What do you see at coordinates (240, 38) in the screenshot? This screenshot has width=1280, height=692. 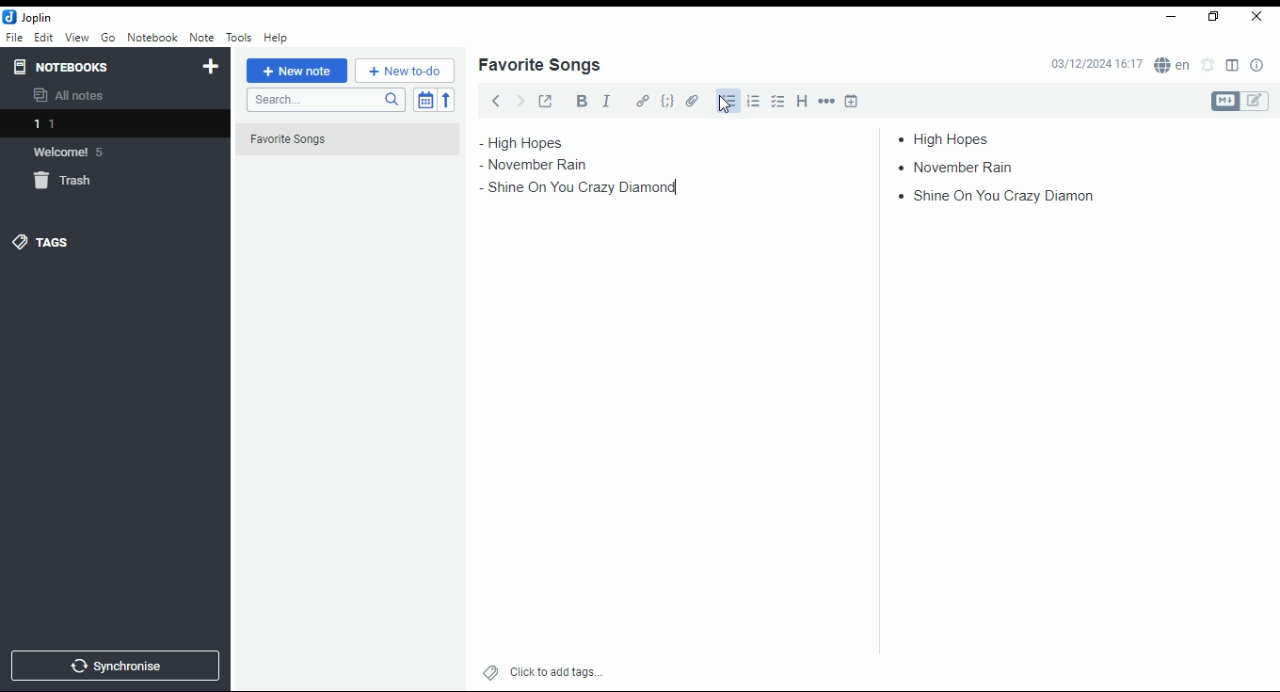 I see `tools` at bounding box center [240, 38].